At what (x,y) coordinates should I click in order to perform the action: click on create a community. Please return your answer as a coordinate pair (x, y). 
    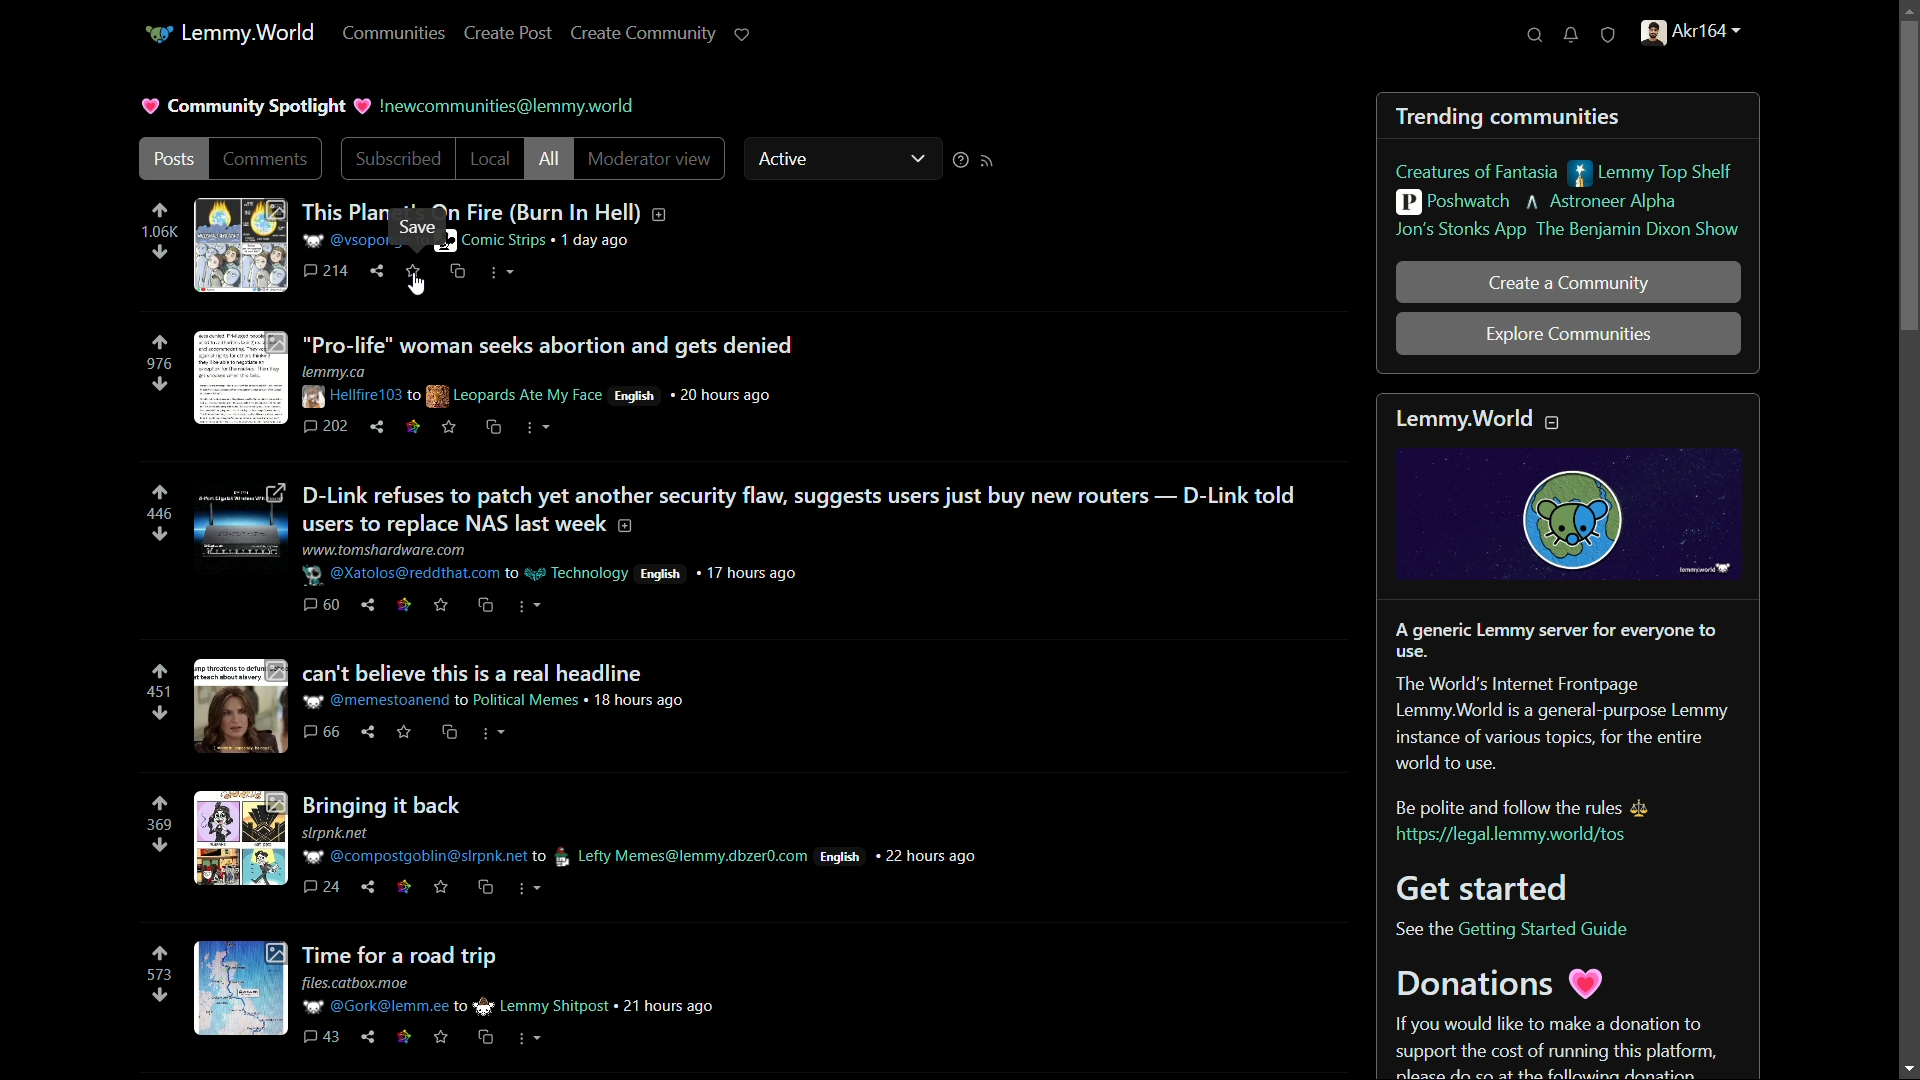
    Looking at the image, I should click on (1567, 283).